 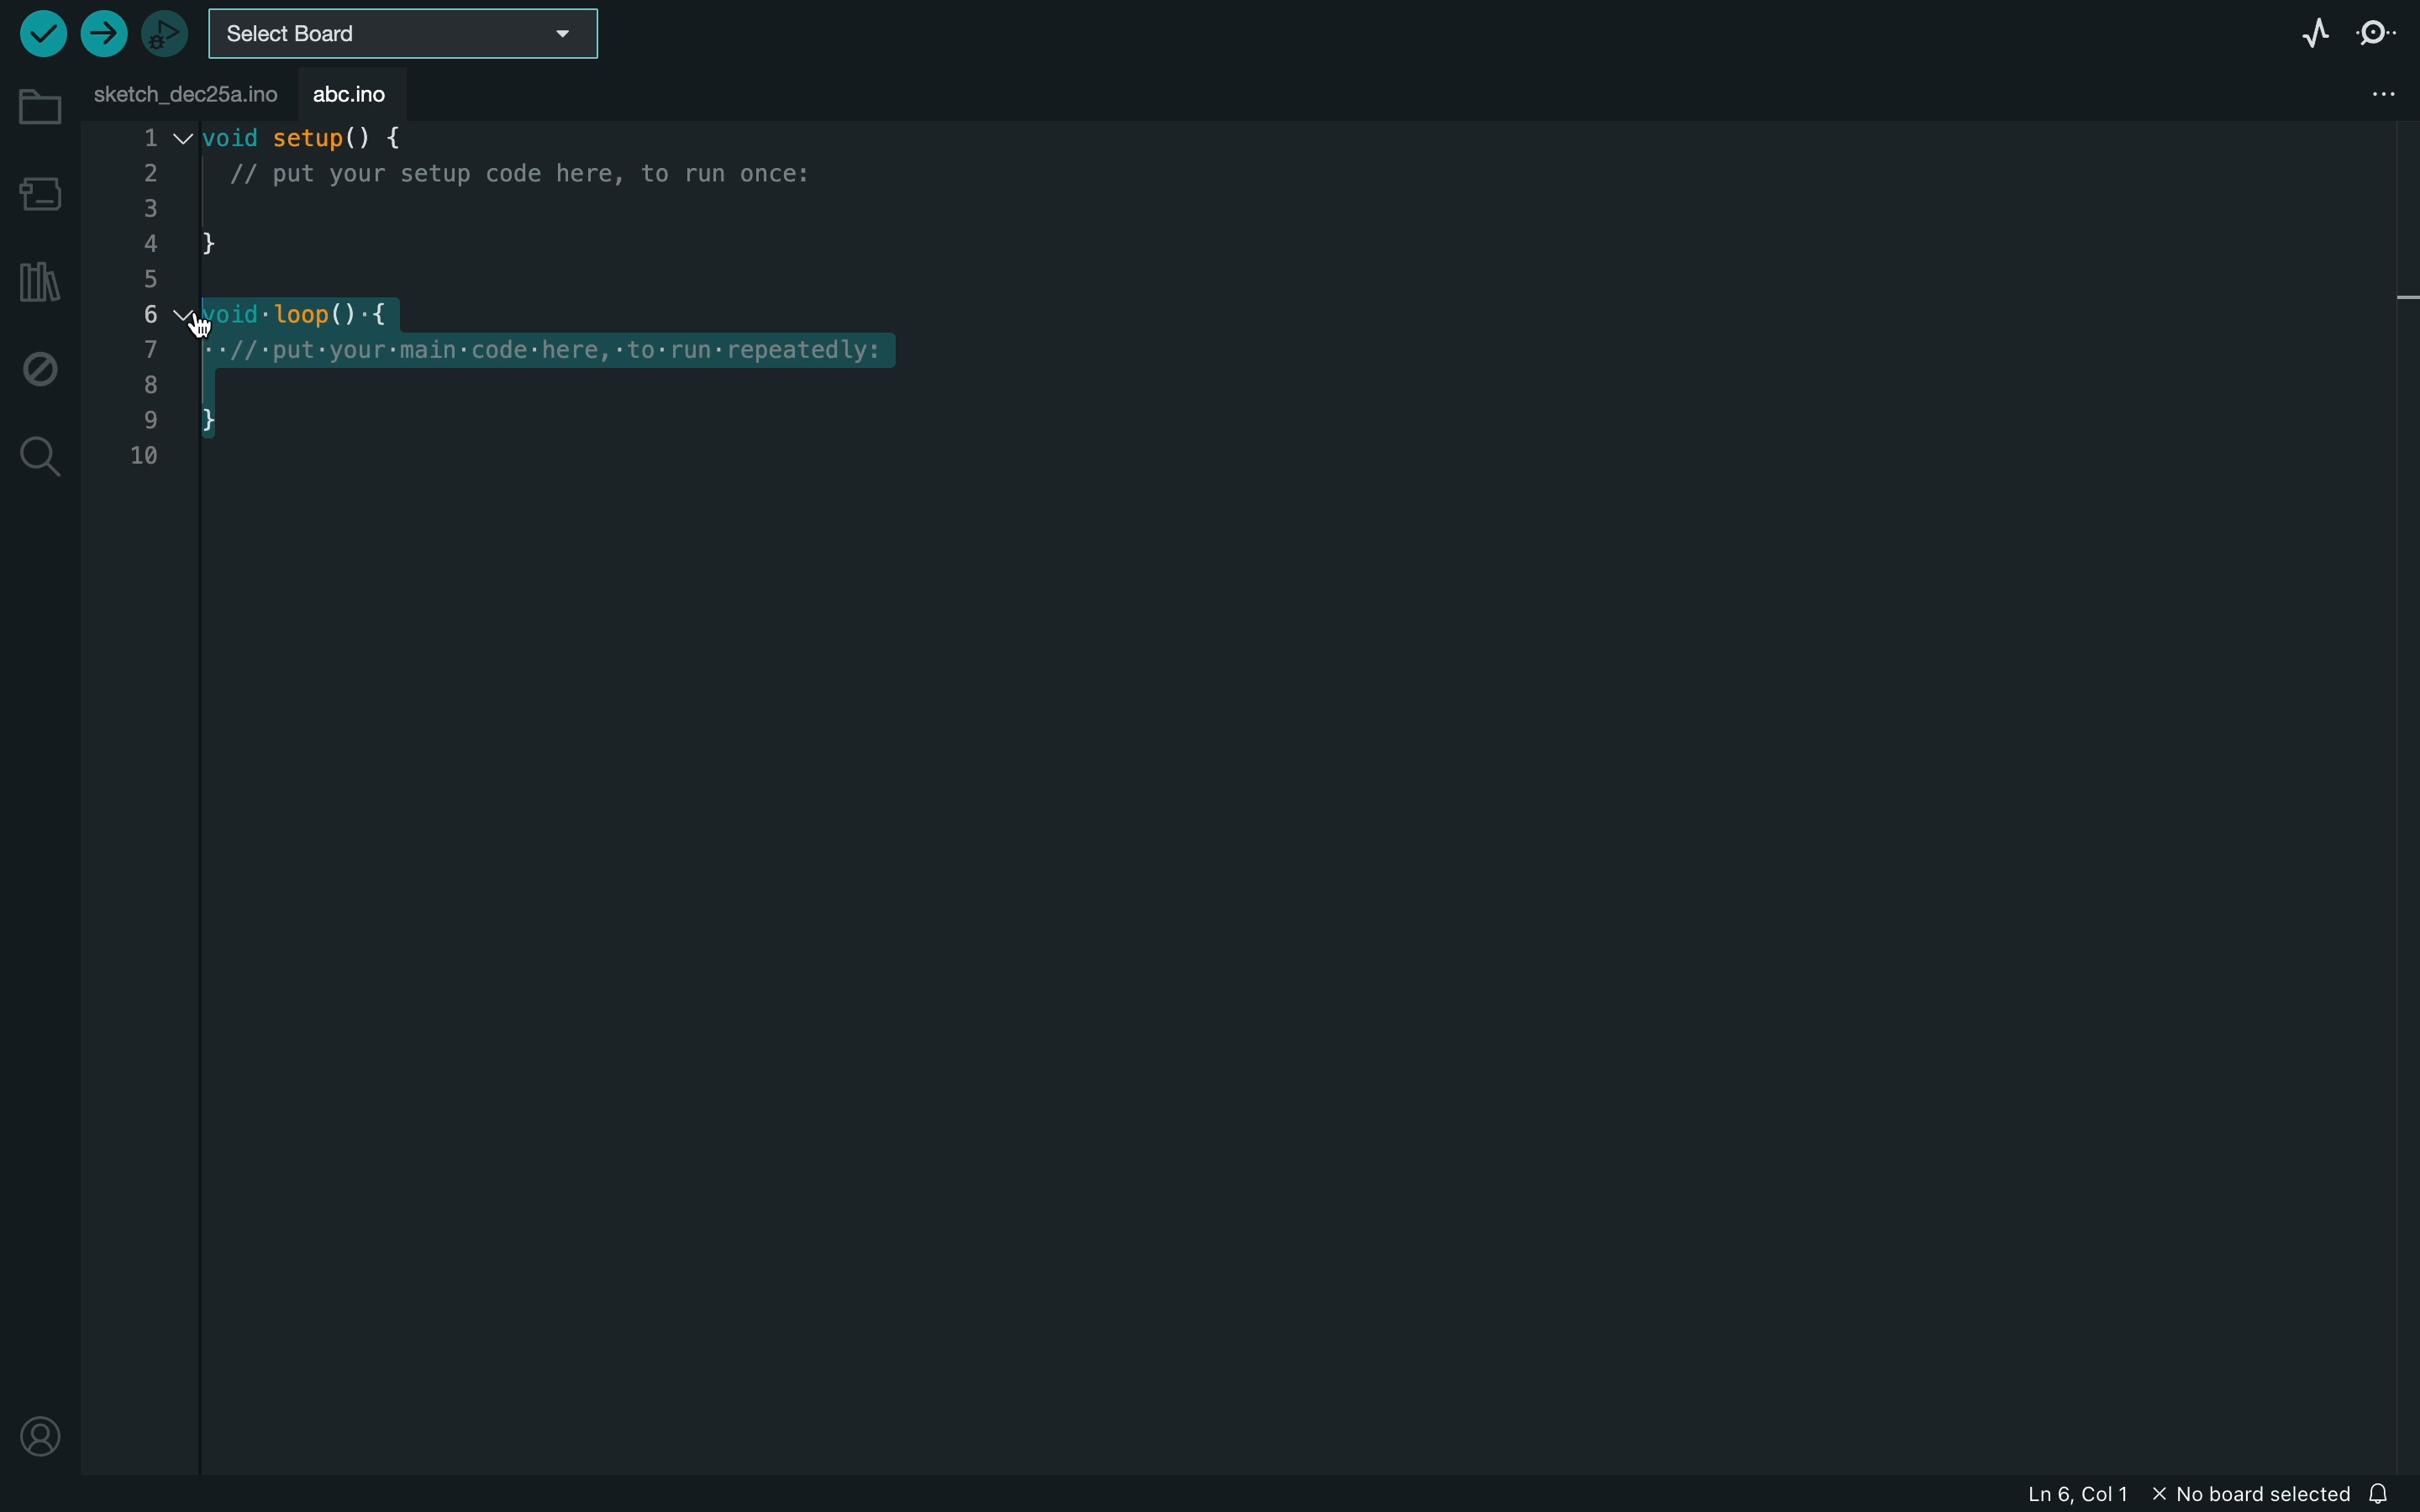 I want to click on debug, so click(x=38, y=366).